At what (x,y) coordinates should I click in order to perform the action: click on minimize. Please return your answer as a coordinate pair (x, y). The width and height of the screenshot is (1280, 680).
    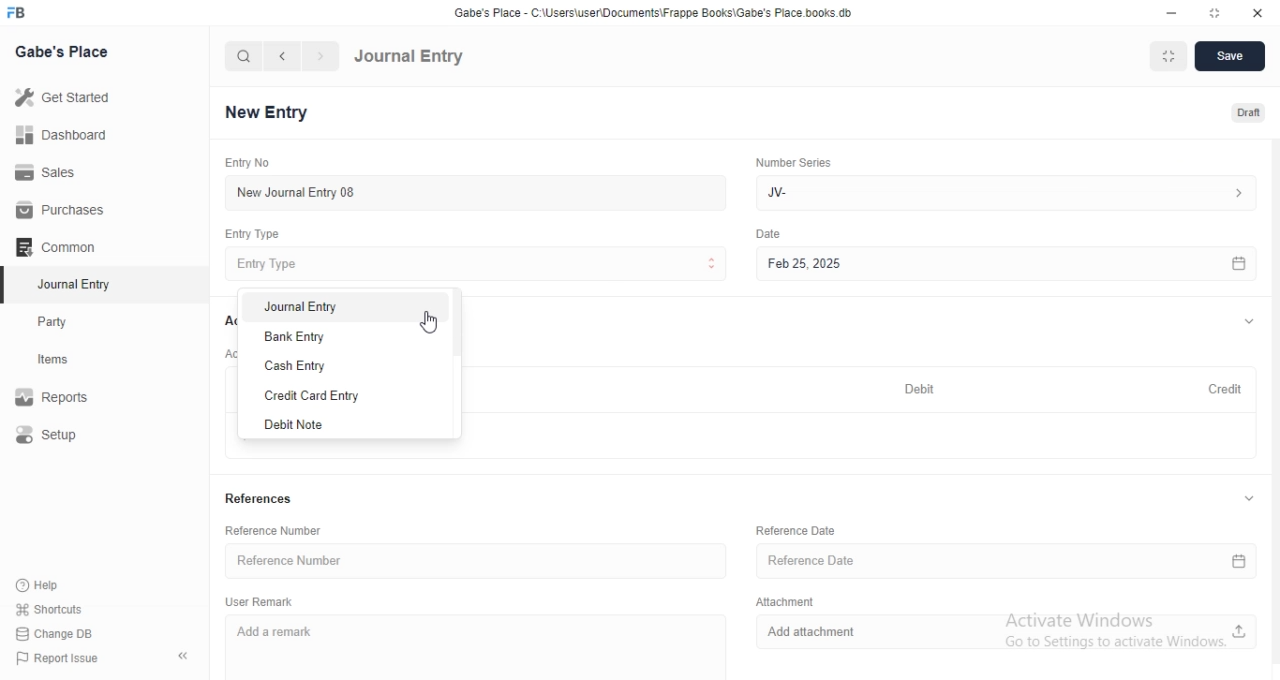
    Looking at the image, I should click on (1174, 11).